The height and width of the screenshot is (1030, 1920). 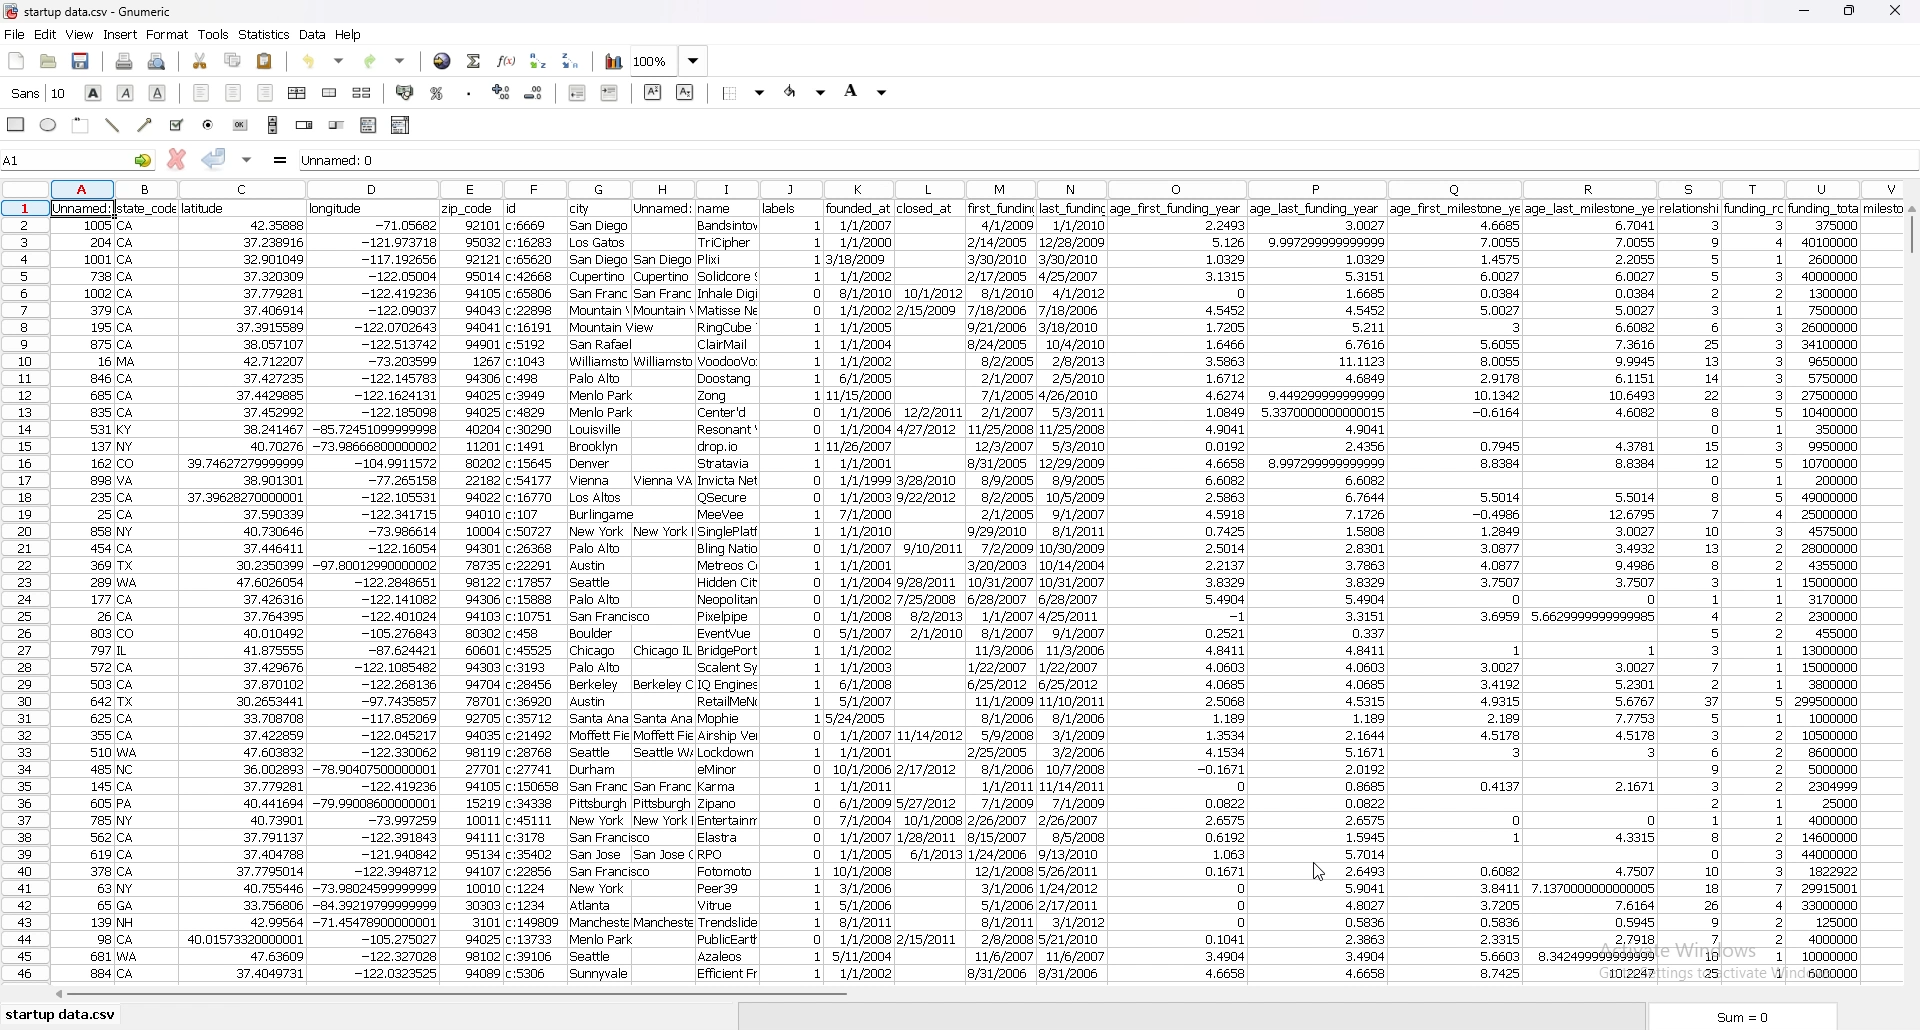 I want to click on file name, so click(x=112, y=11).